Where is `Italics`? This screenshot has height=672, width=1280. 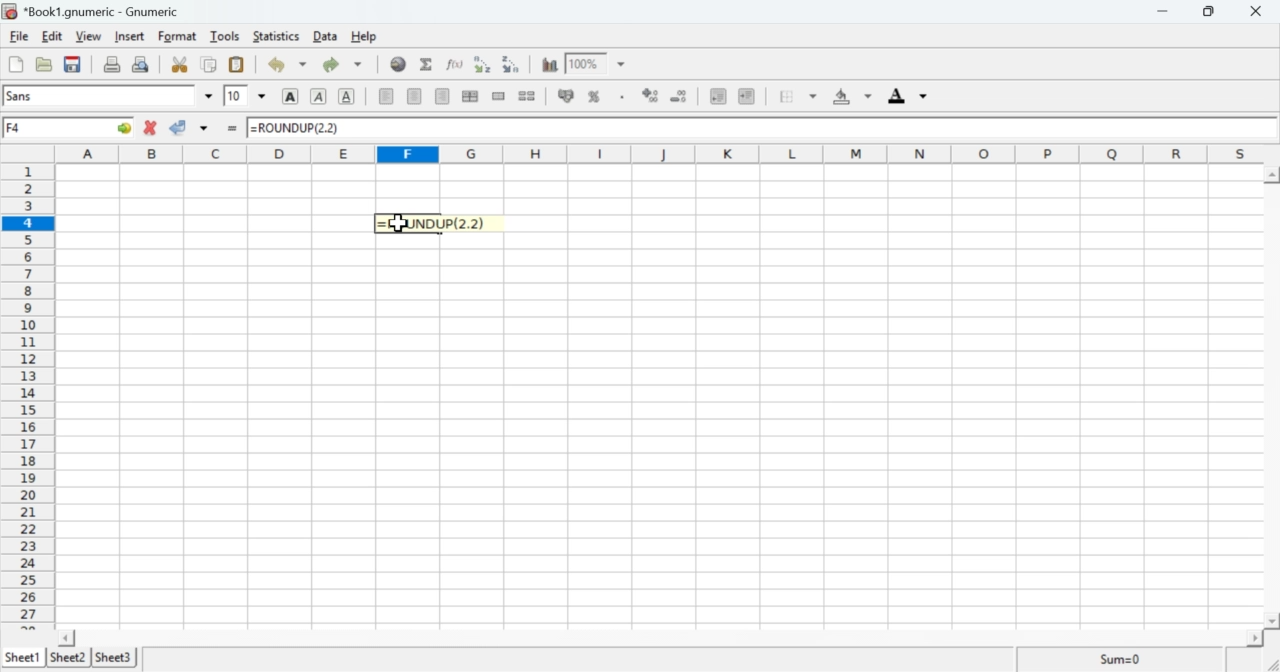 Italics is located at coordinates (319, 96).